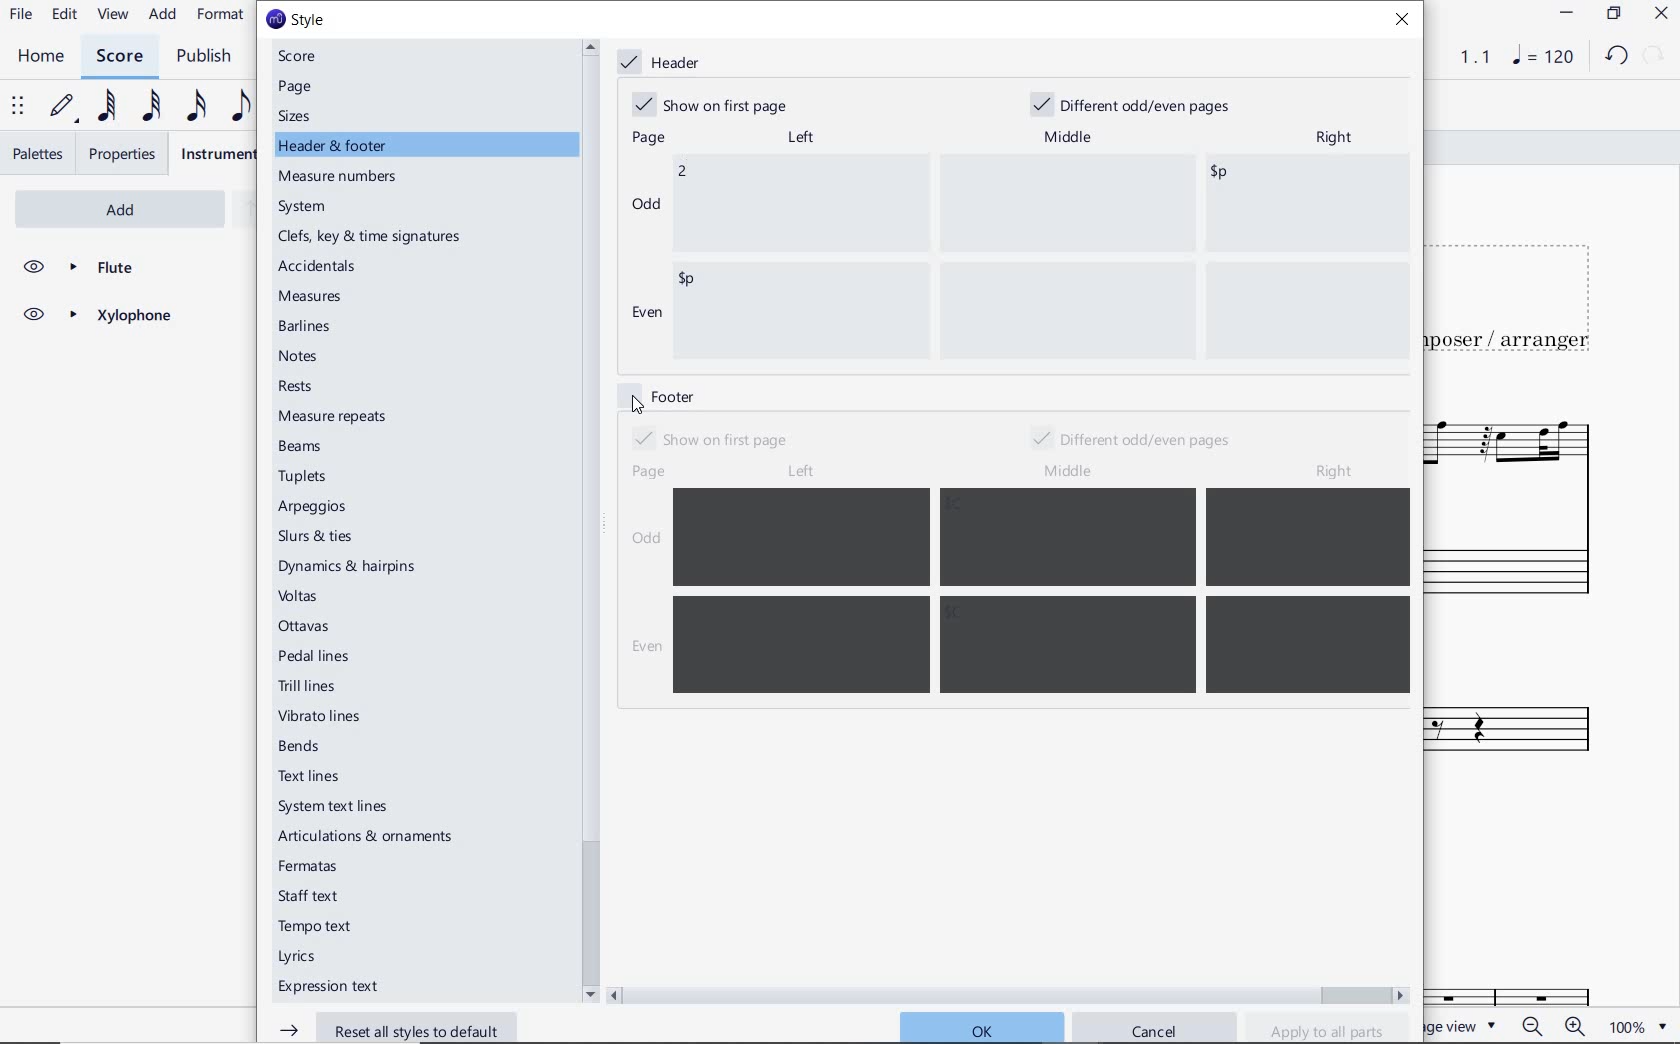  What do you see at coordinates (1009, 993) in the screenshot?
I see `scrollbar` at bounding box center [1009, 993].